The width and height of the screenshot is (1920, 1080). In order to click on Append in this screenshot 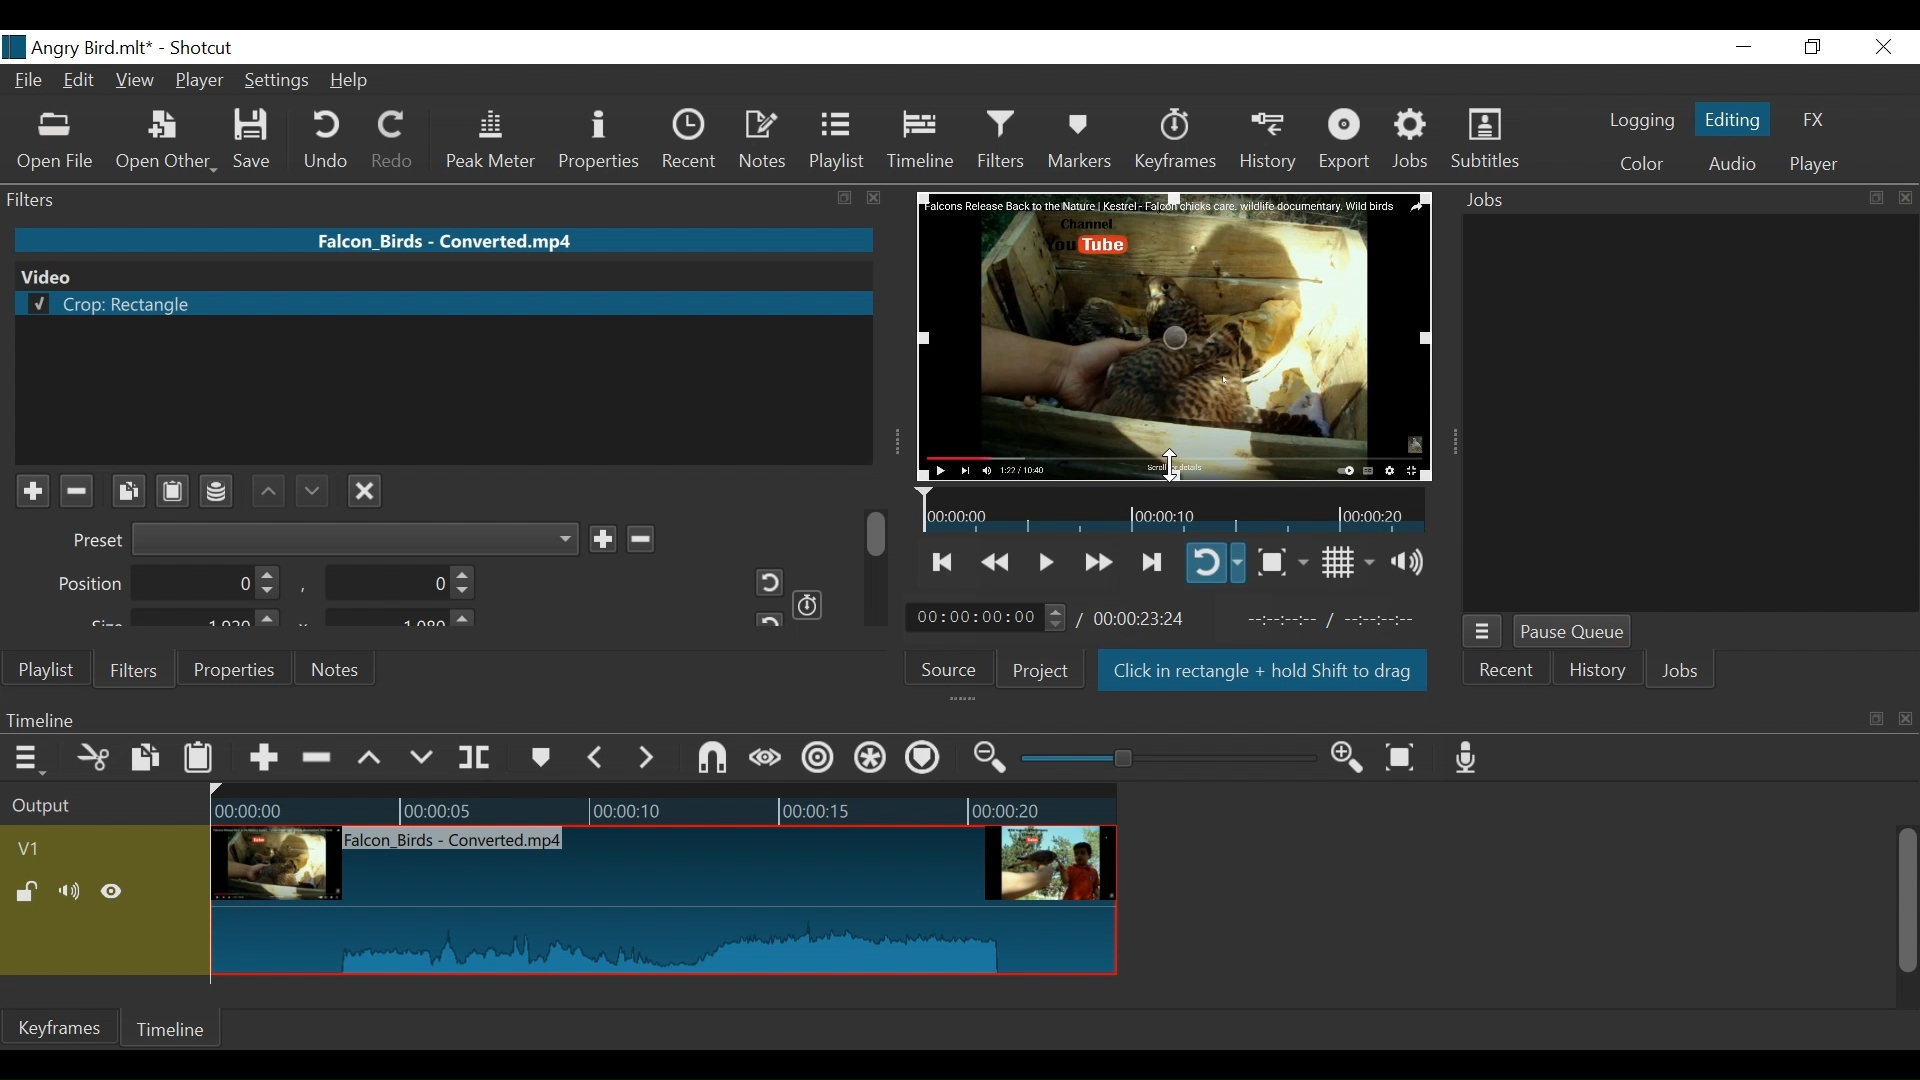, I will do `click(262, 761)`.